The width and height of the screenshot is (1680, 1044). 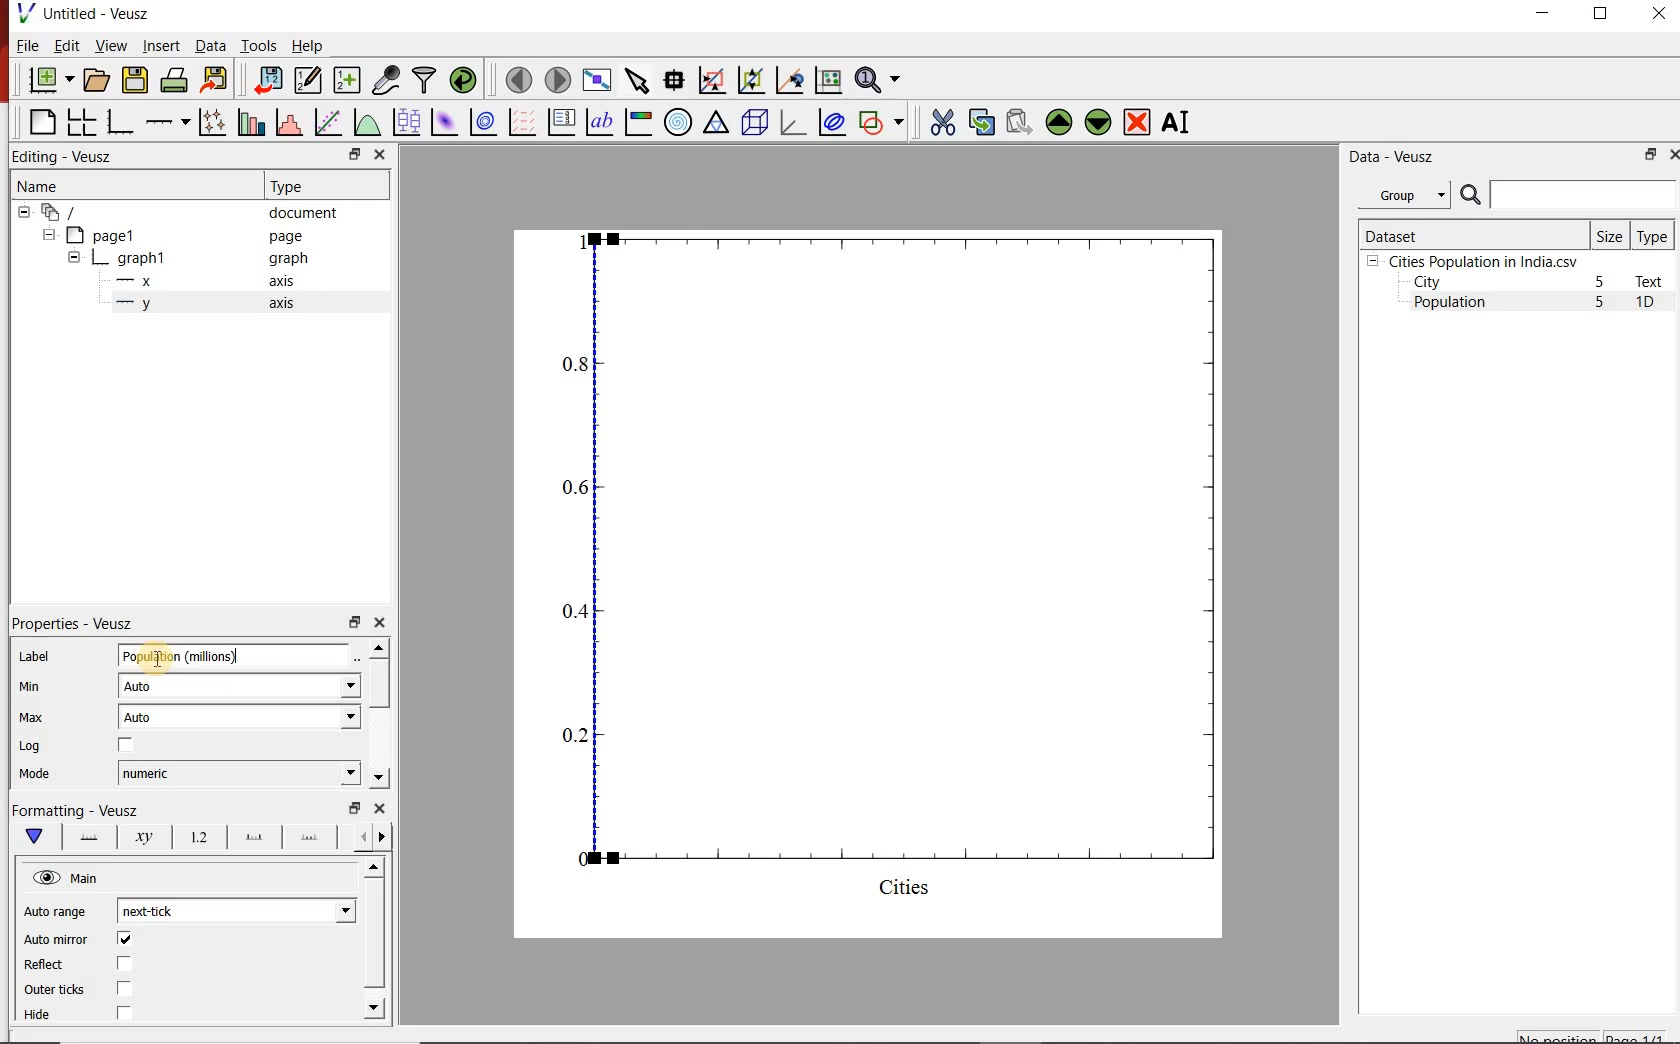 I want to click on page1, so click(x=179, y=235).